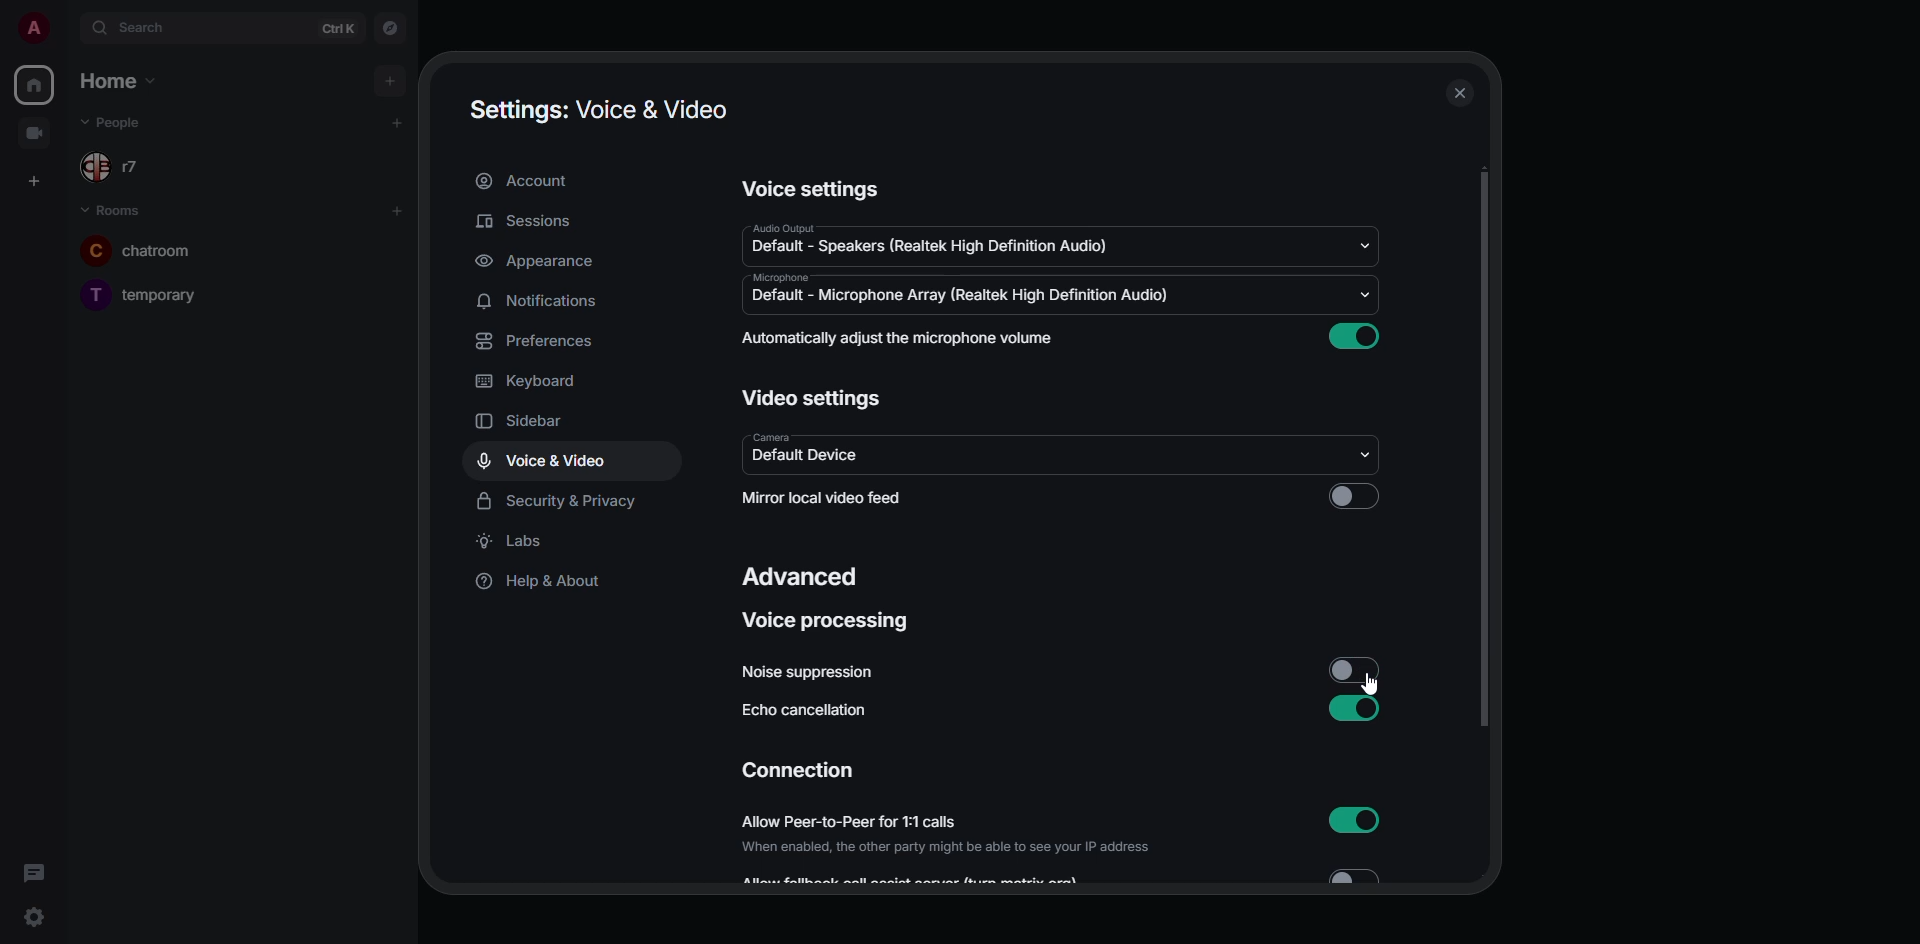  What do you see at coordinates (127, 169) in the screenshot?
I see `people` at bounding box center [127, 169].